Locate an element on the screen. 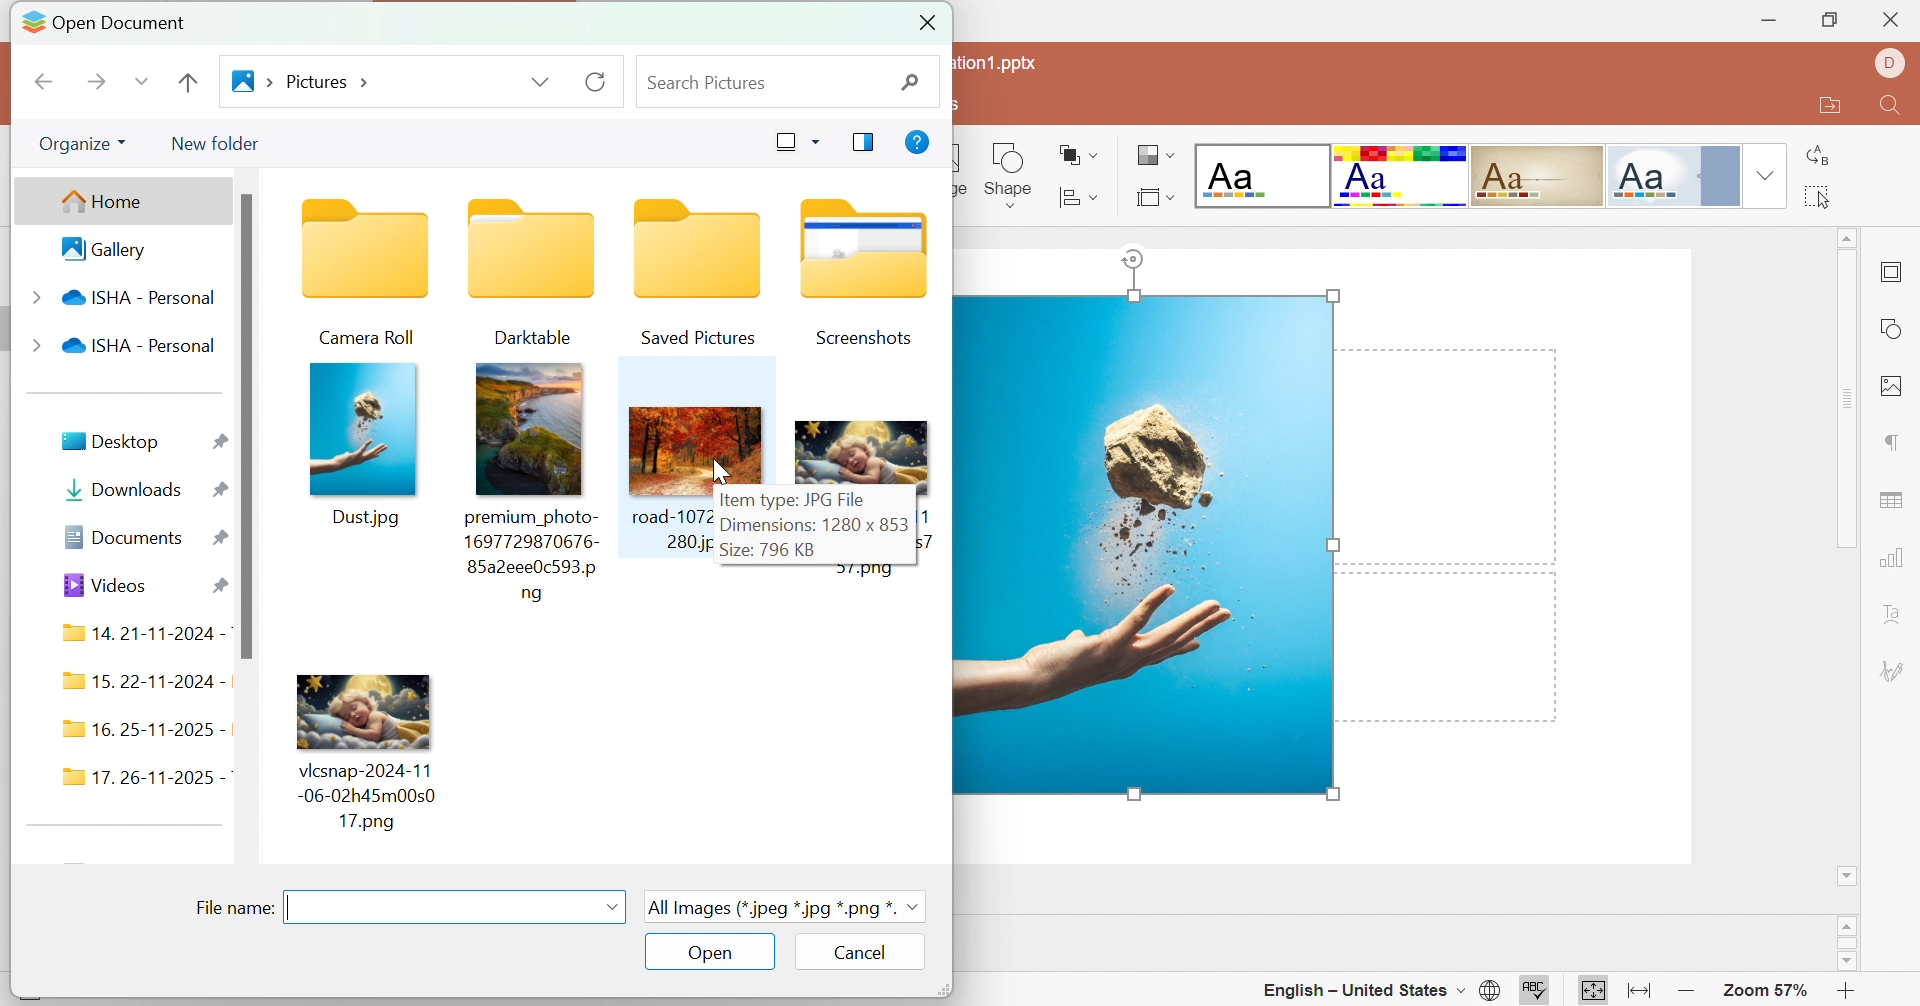 Image resolution: width=1920 pixels, height=1006 pixels. photo is located at coordinates (528, 430).